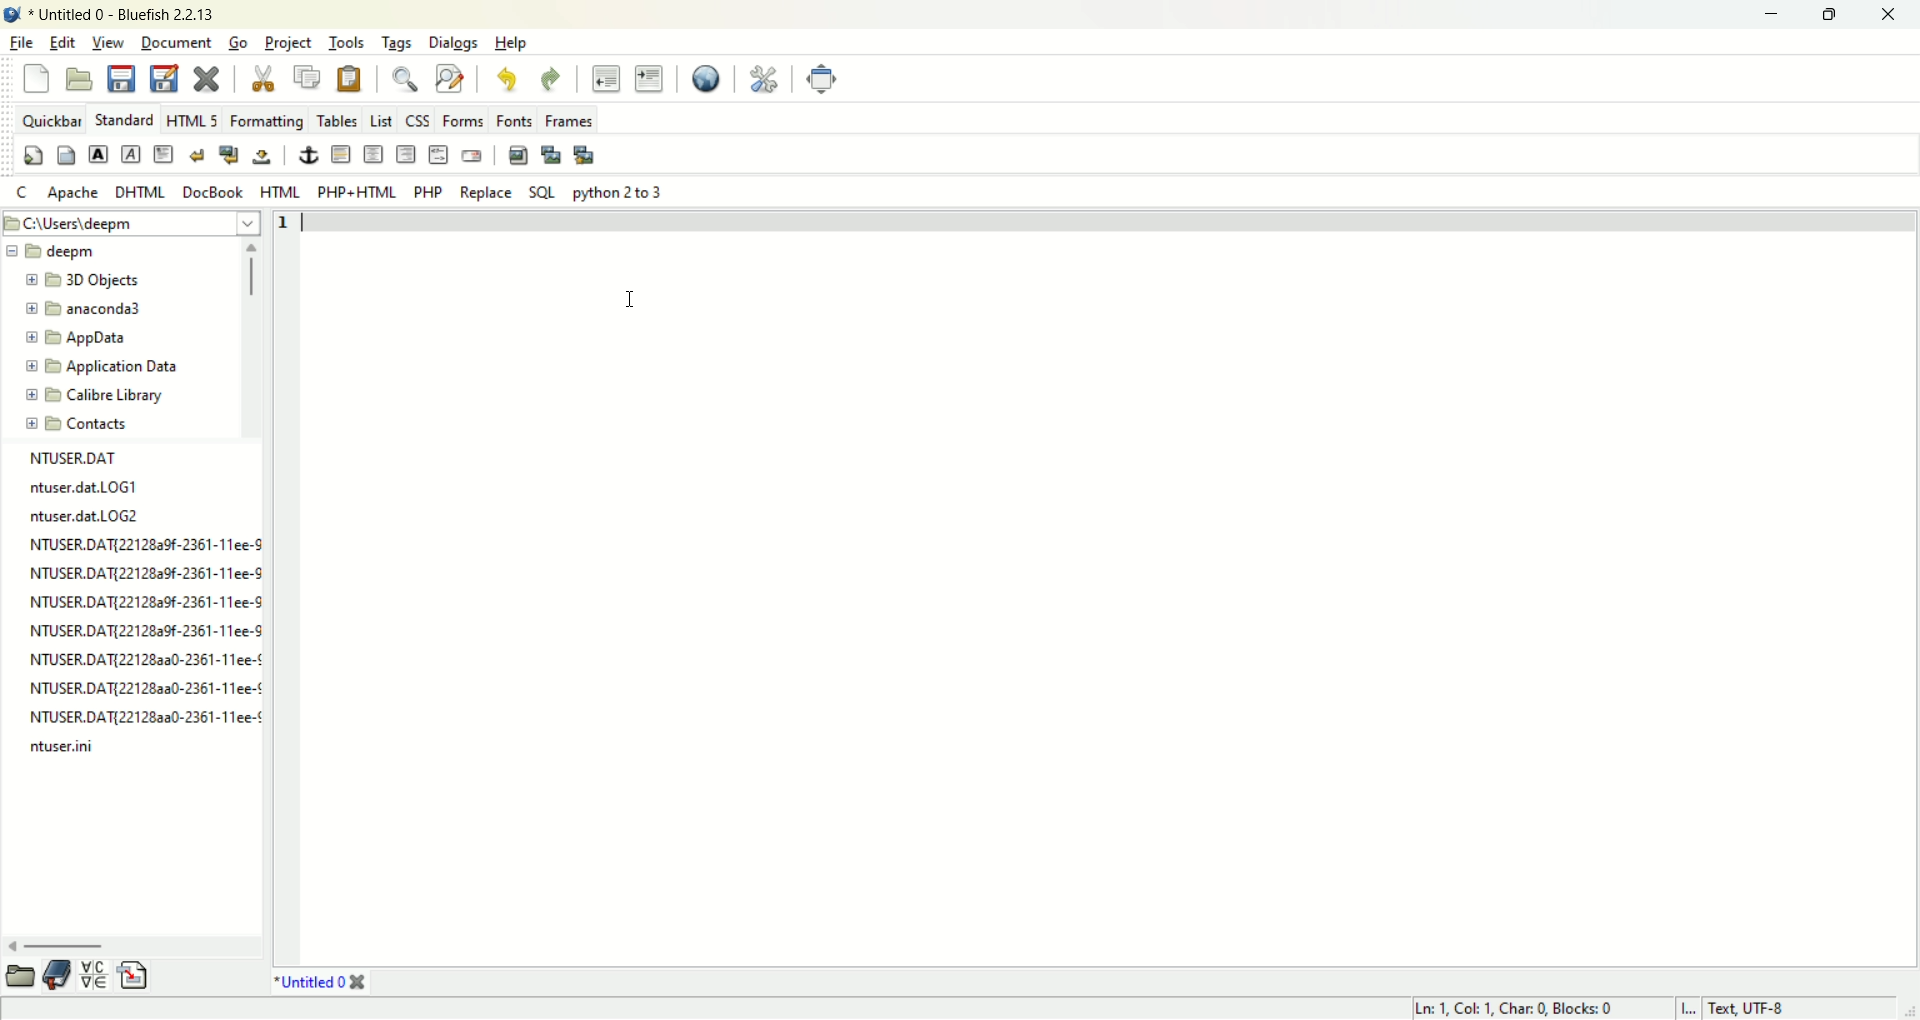  Describe the element at coordinates (50, 253) in the screenshot. I see `deepm` at that location.